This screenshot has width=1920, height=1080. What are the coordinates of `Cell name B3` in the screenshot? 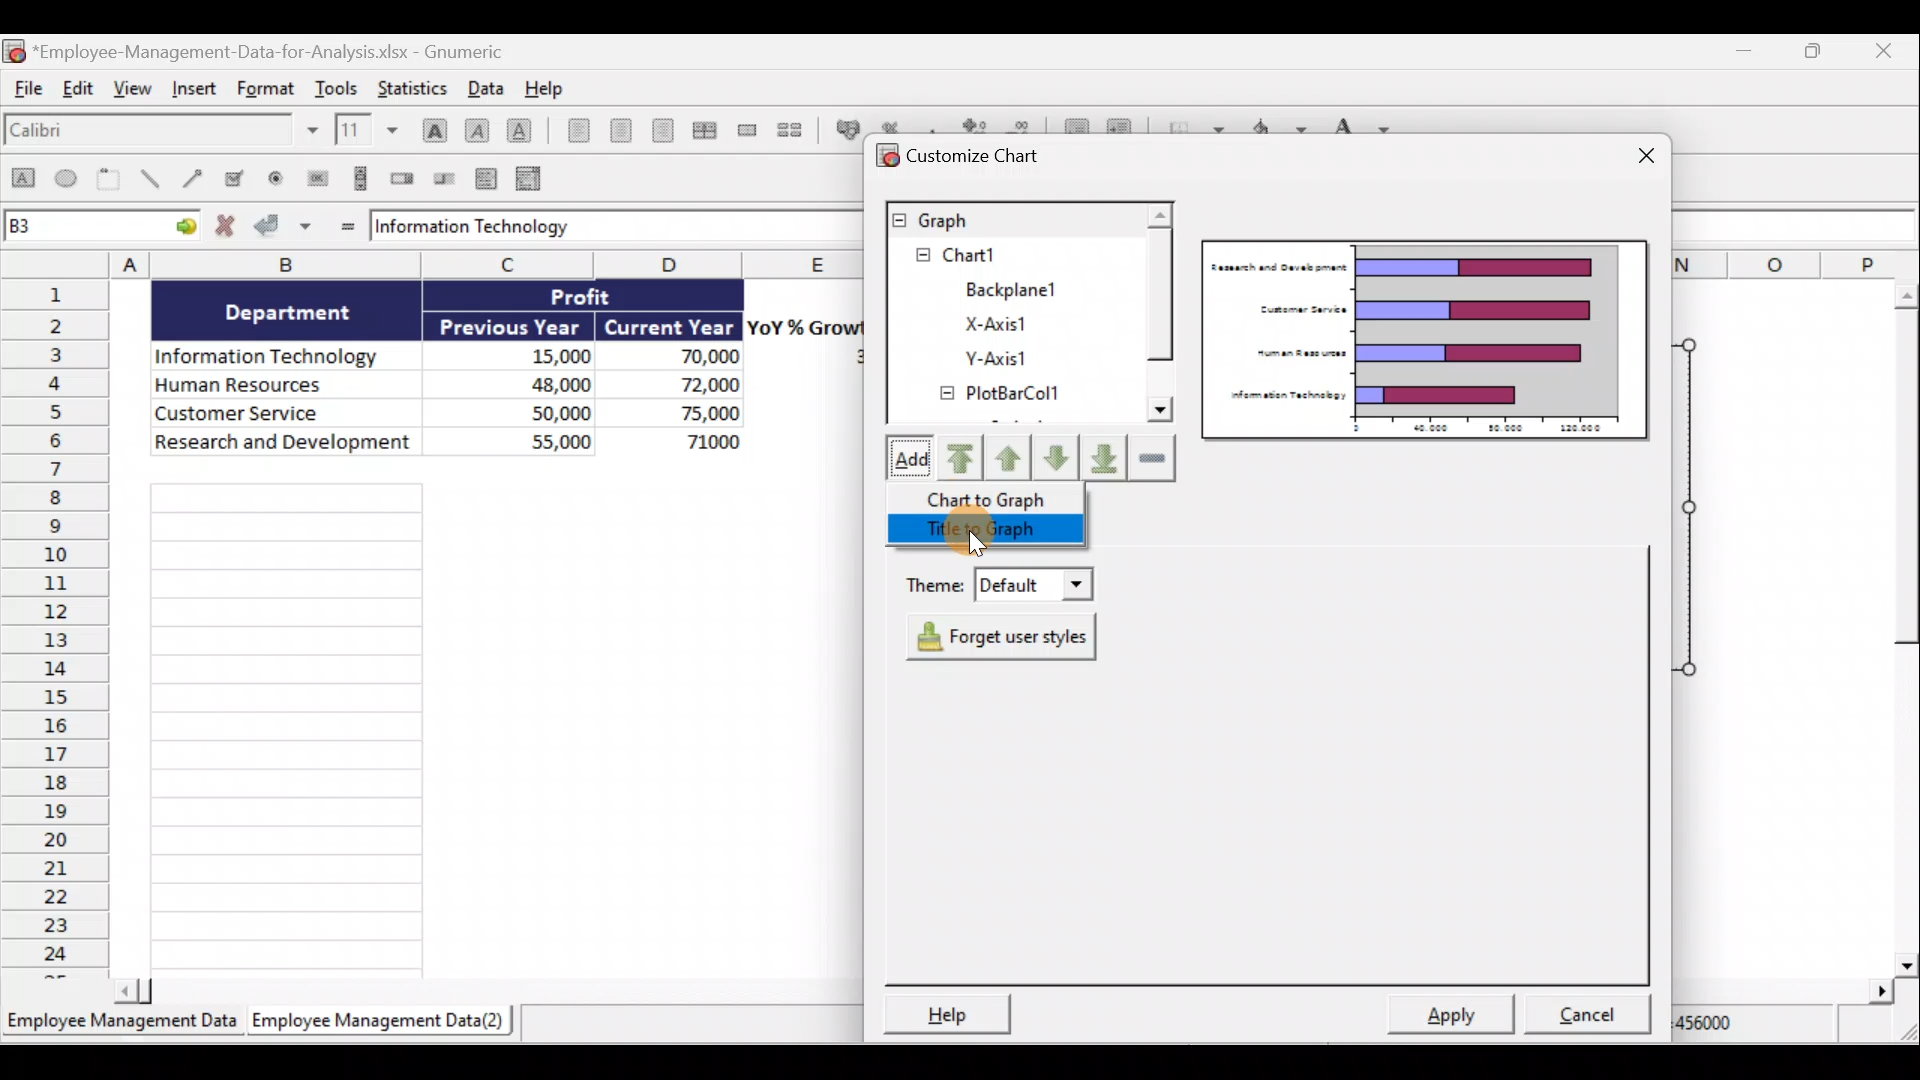 It's located at (80, 228).